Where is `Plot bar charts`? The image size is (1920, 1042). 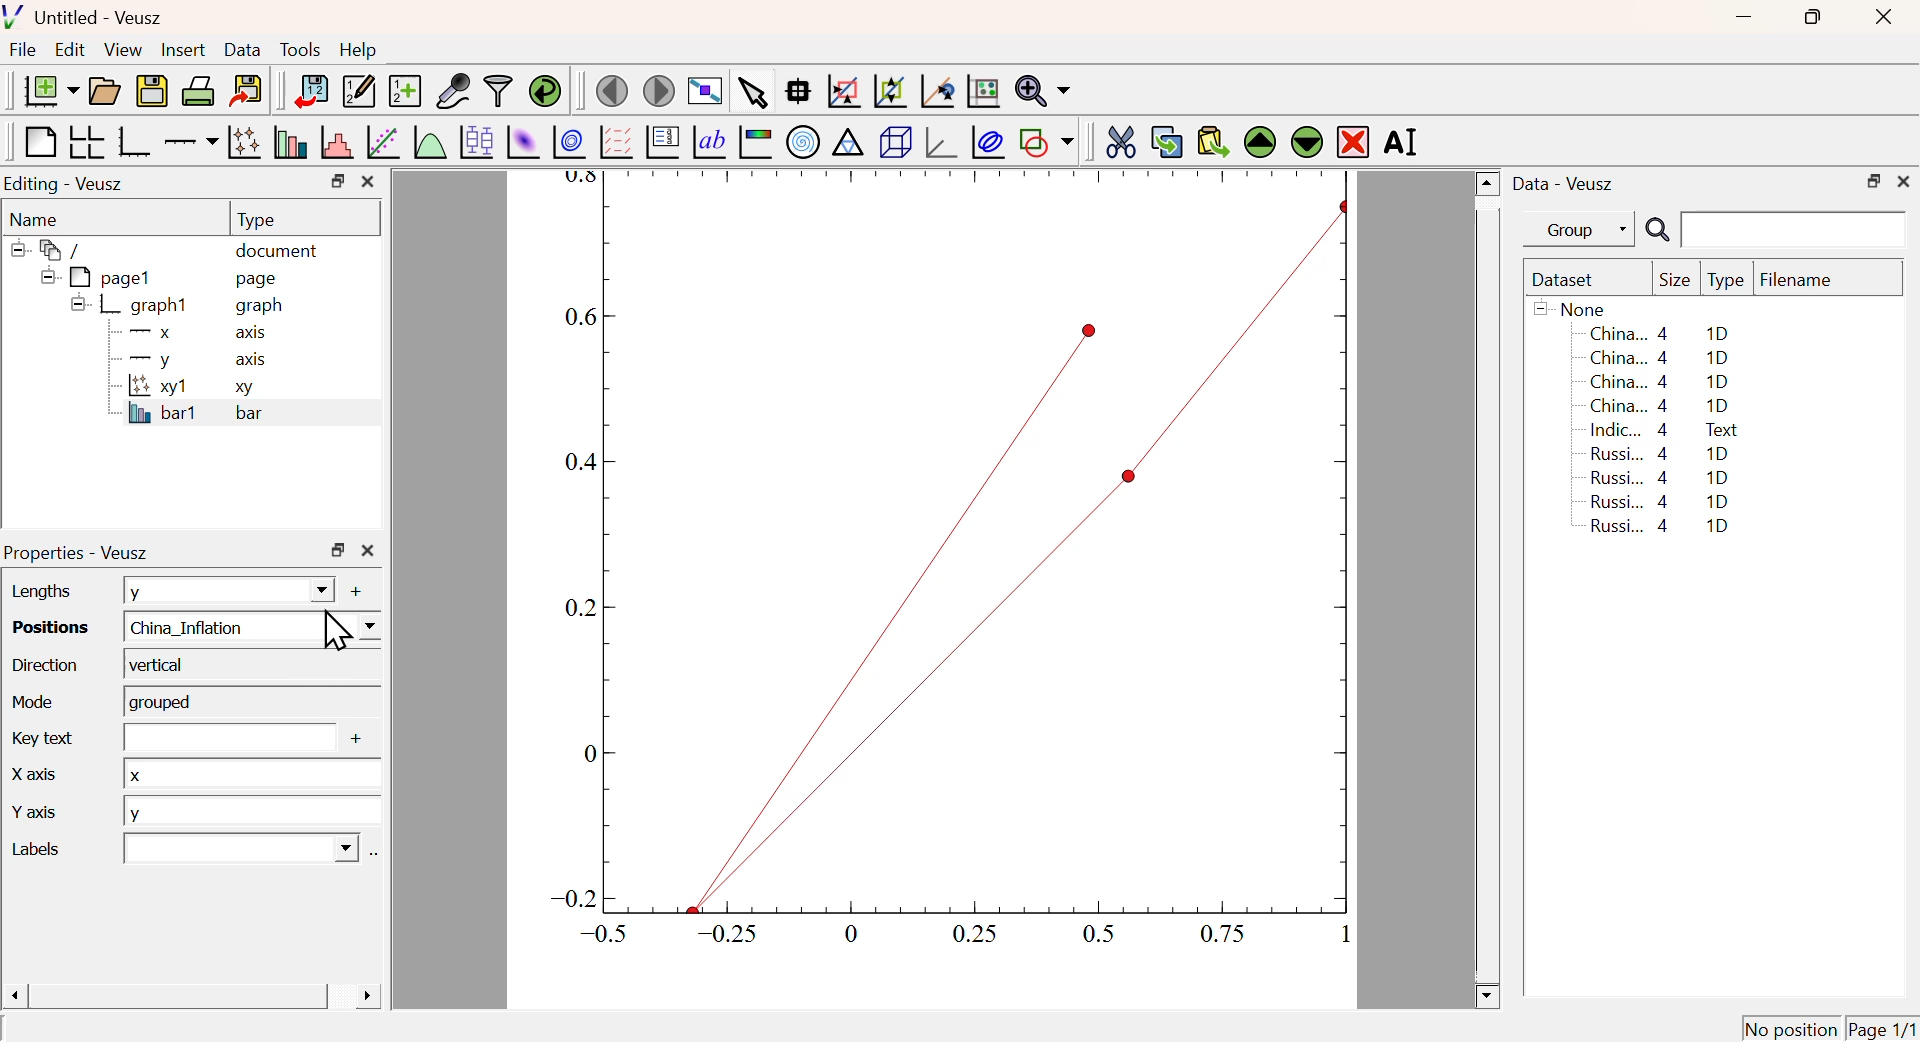
Plot bar charts is located at coordinates (290, 142).